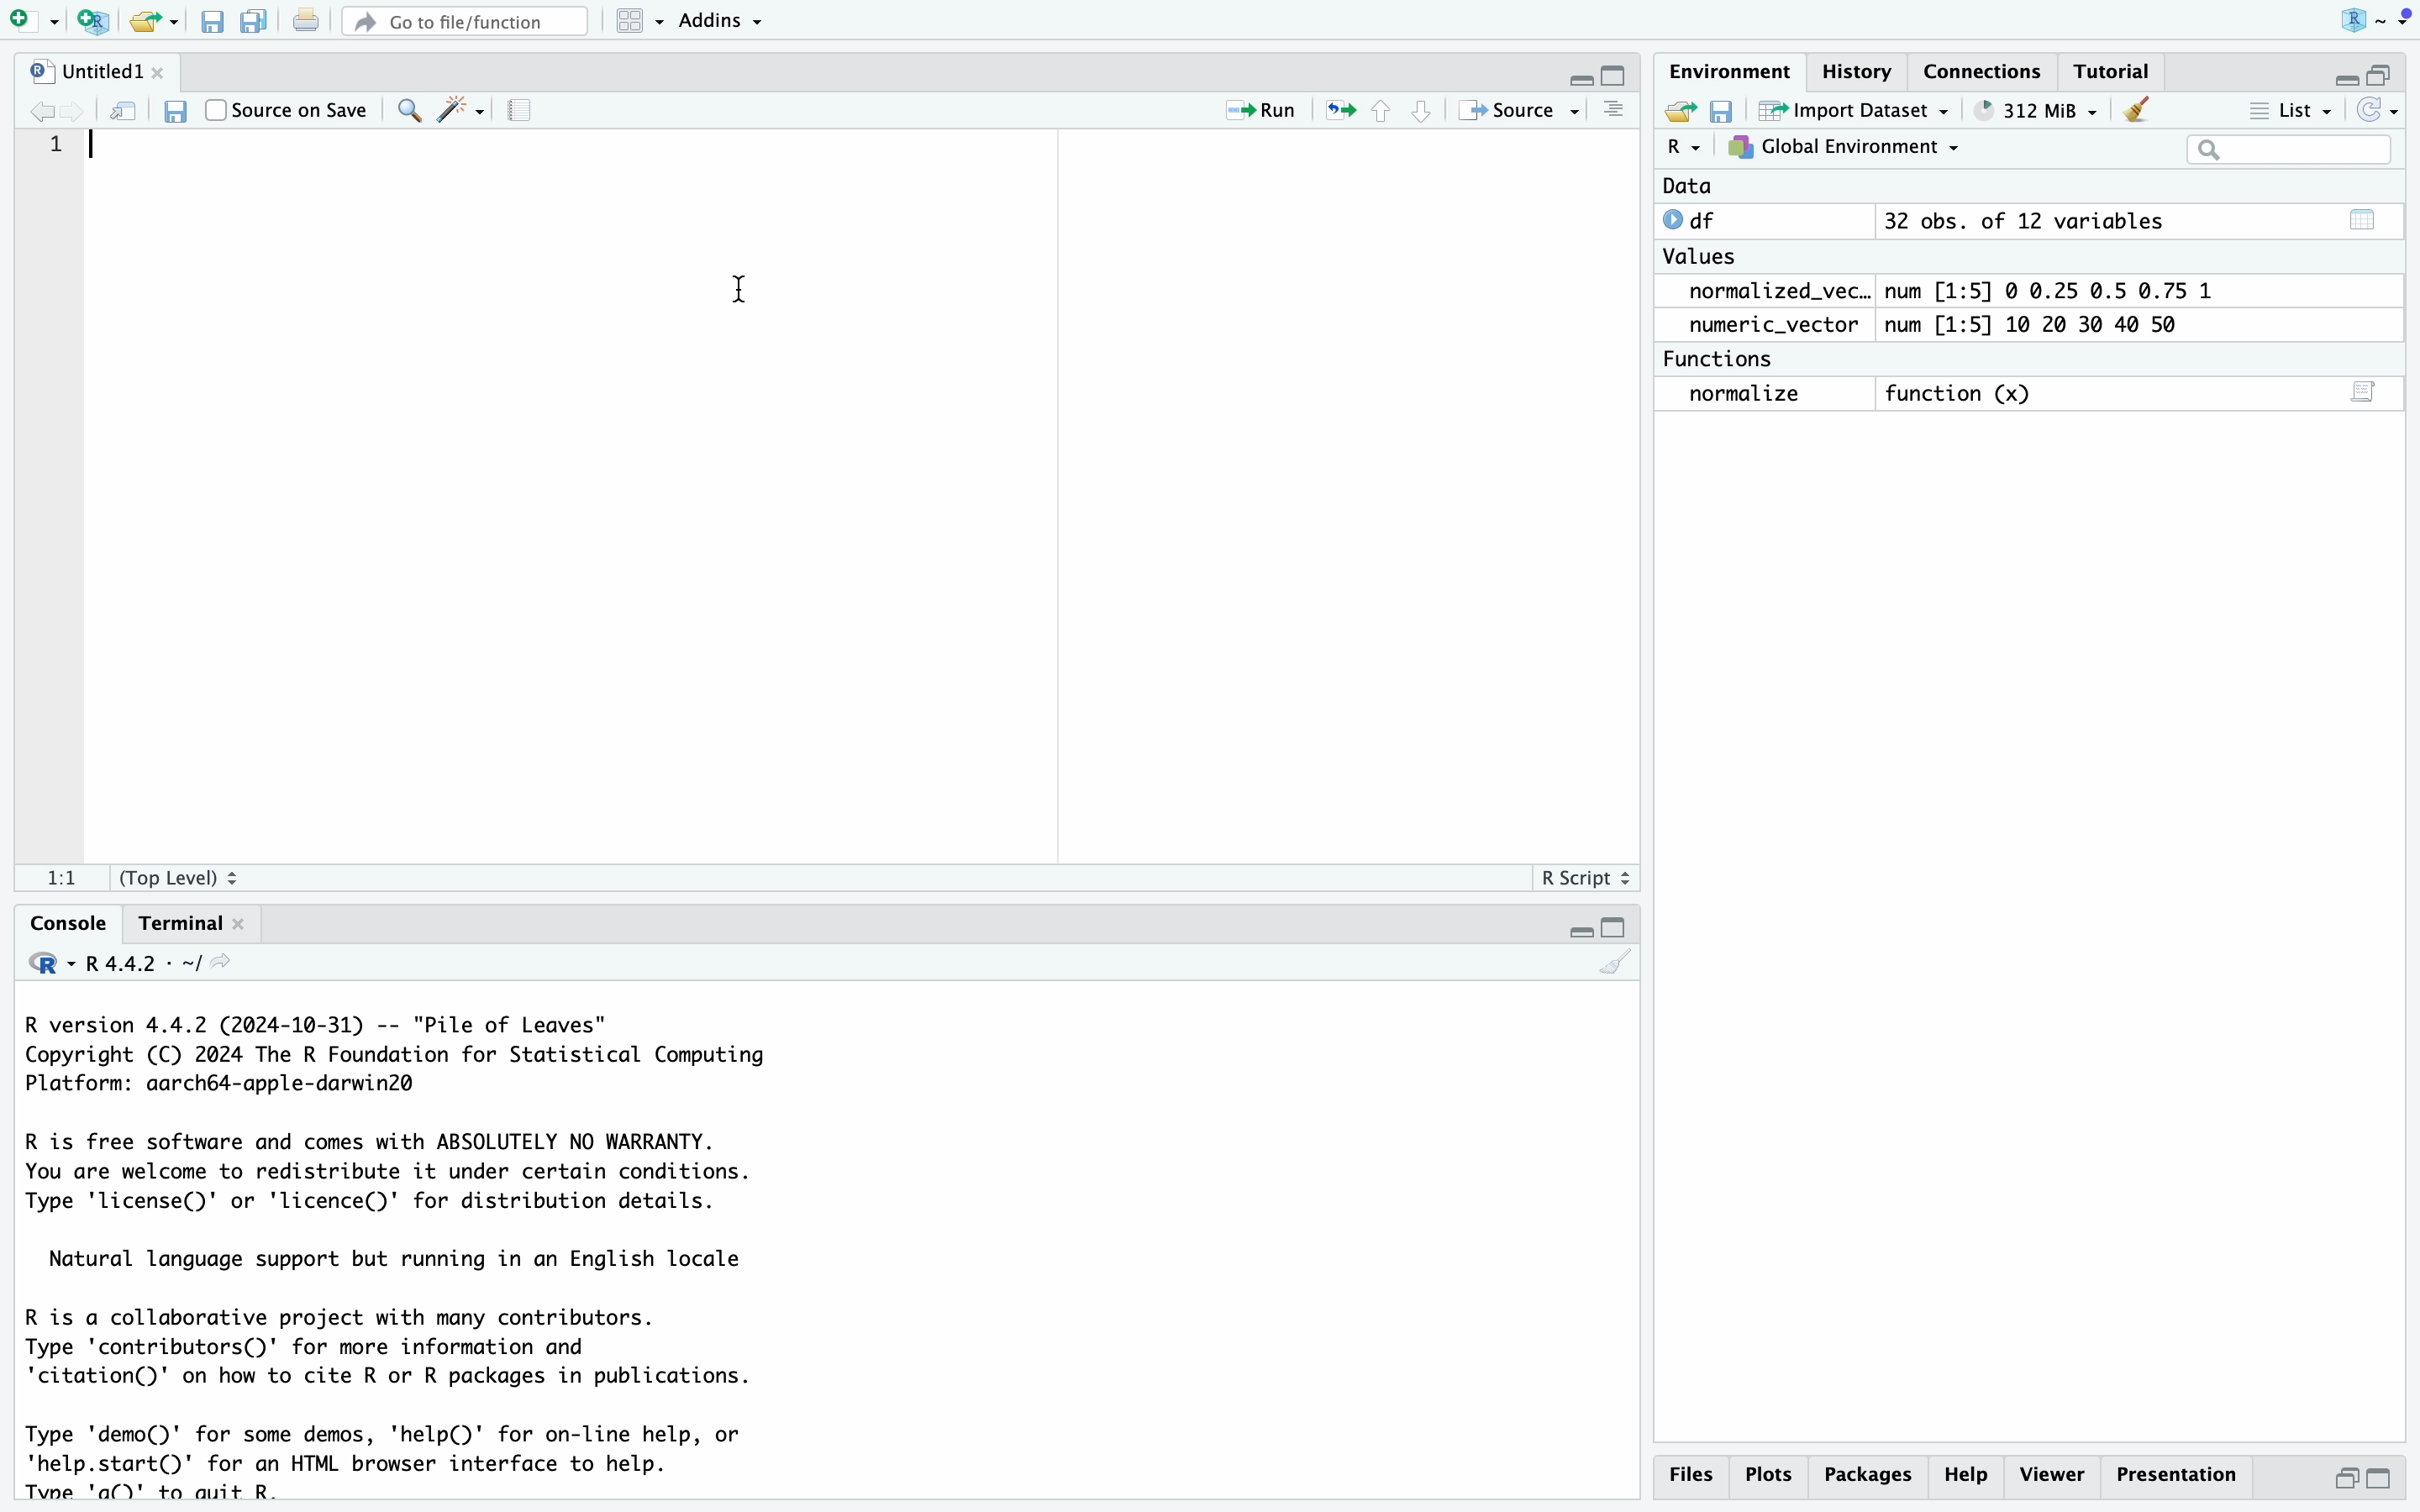  I want to click on workspaces, so click(632, 18).